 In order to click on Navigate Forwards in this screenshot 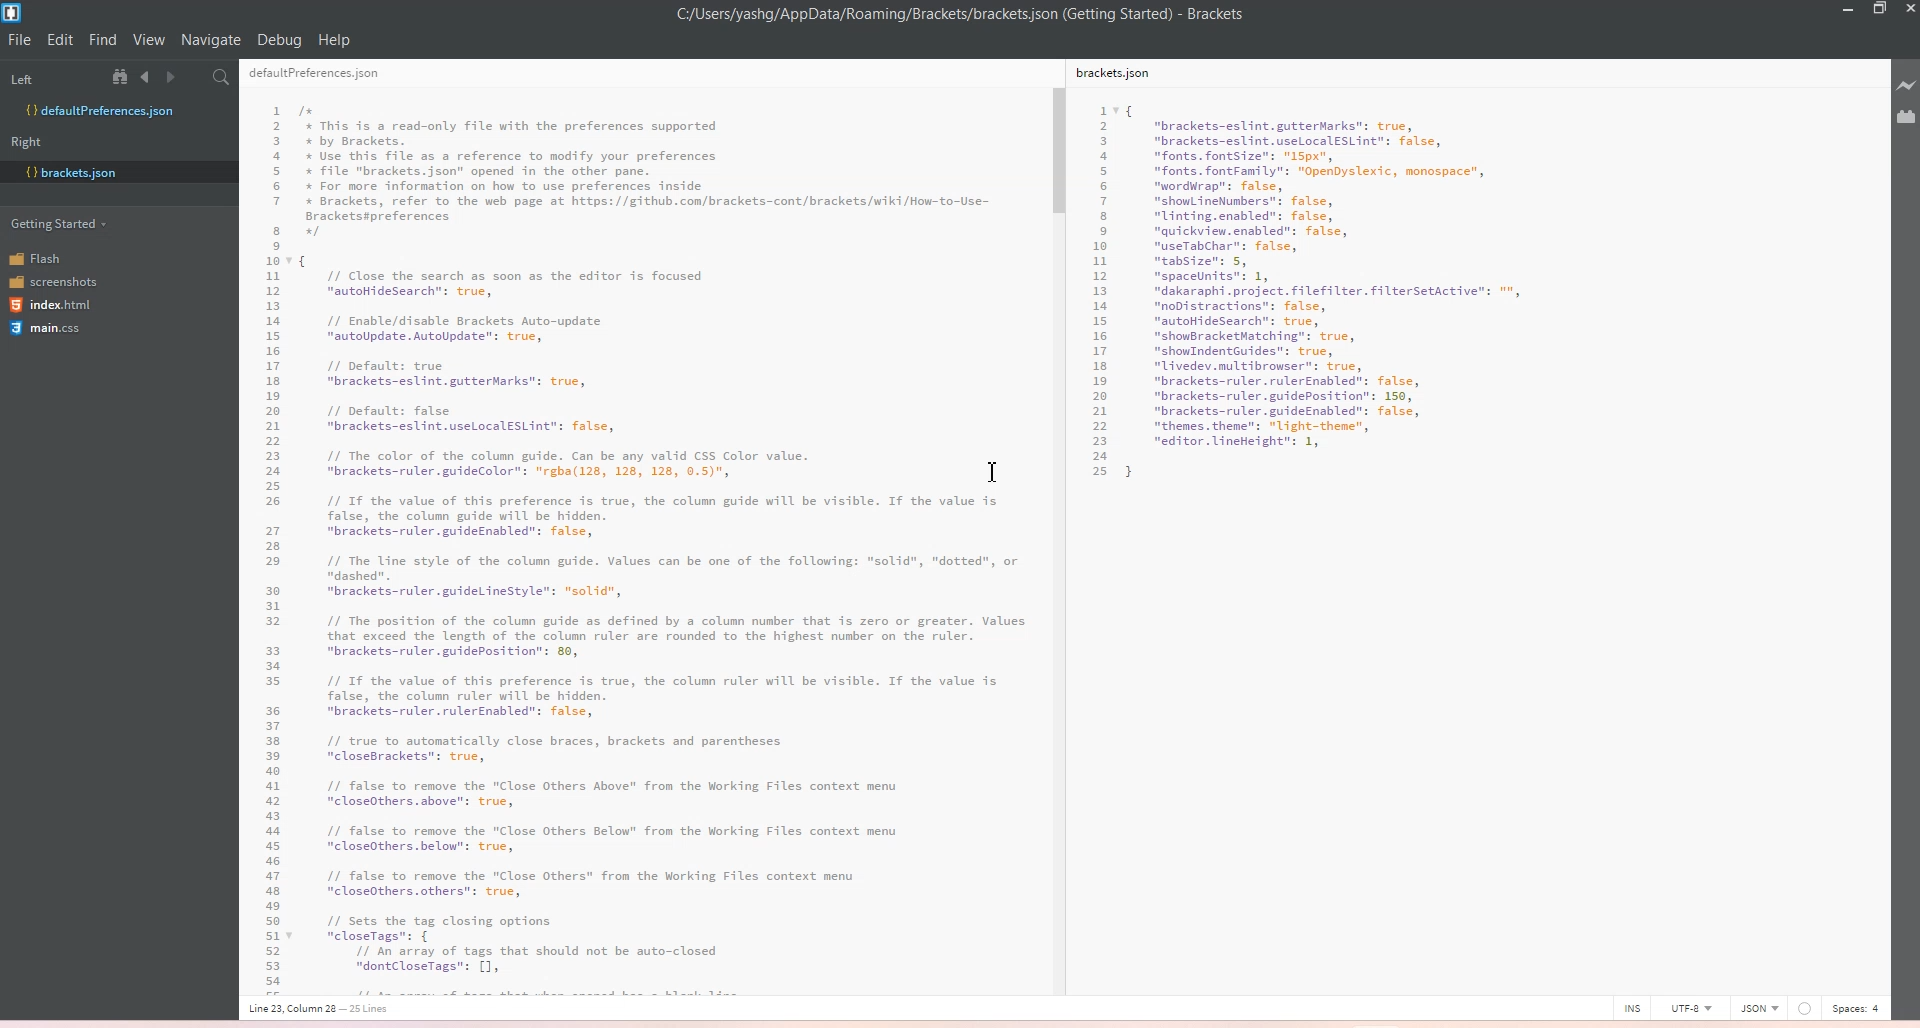, I will do `click(174, 77)`.